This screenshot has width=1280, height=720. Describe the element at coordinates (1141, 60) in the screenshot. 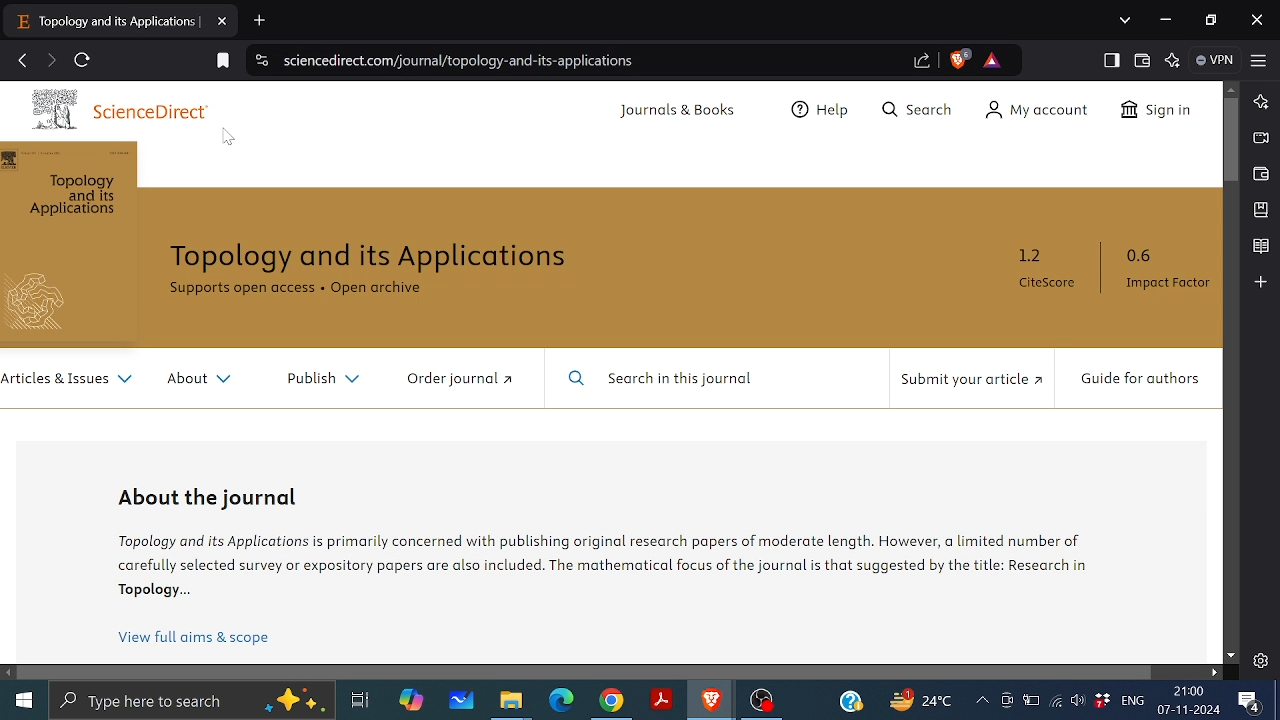

I see `Wallet` at that location.